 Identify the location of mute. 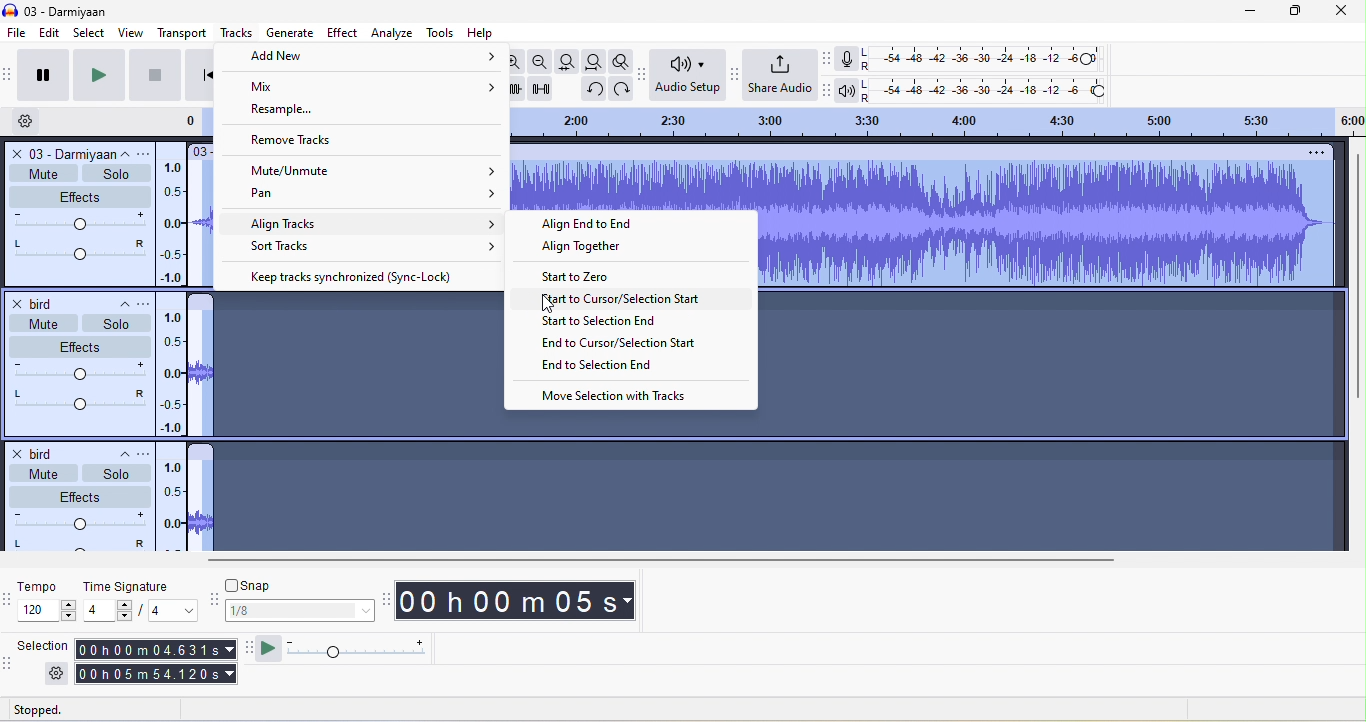
(43, 171).